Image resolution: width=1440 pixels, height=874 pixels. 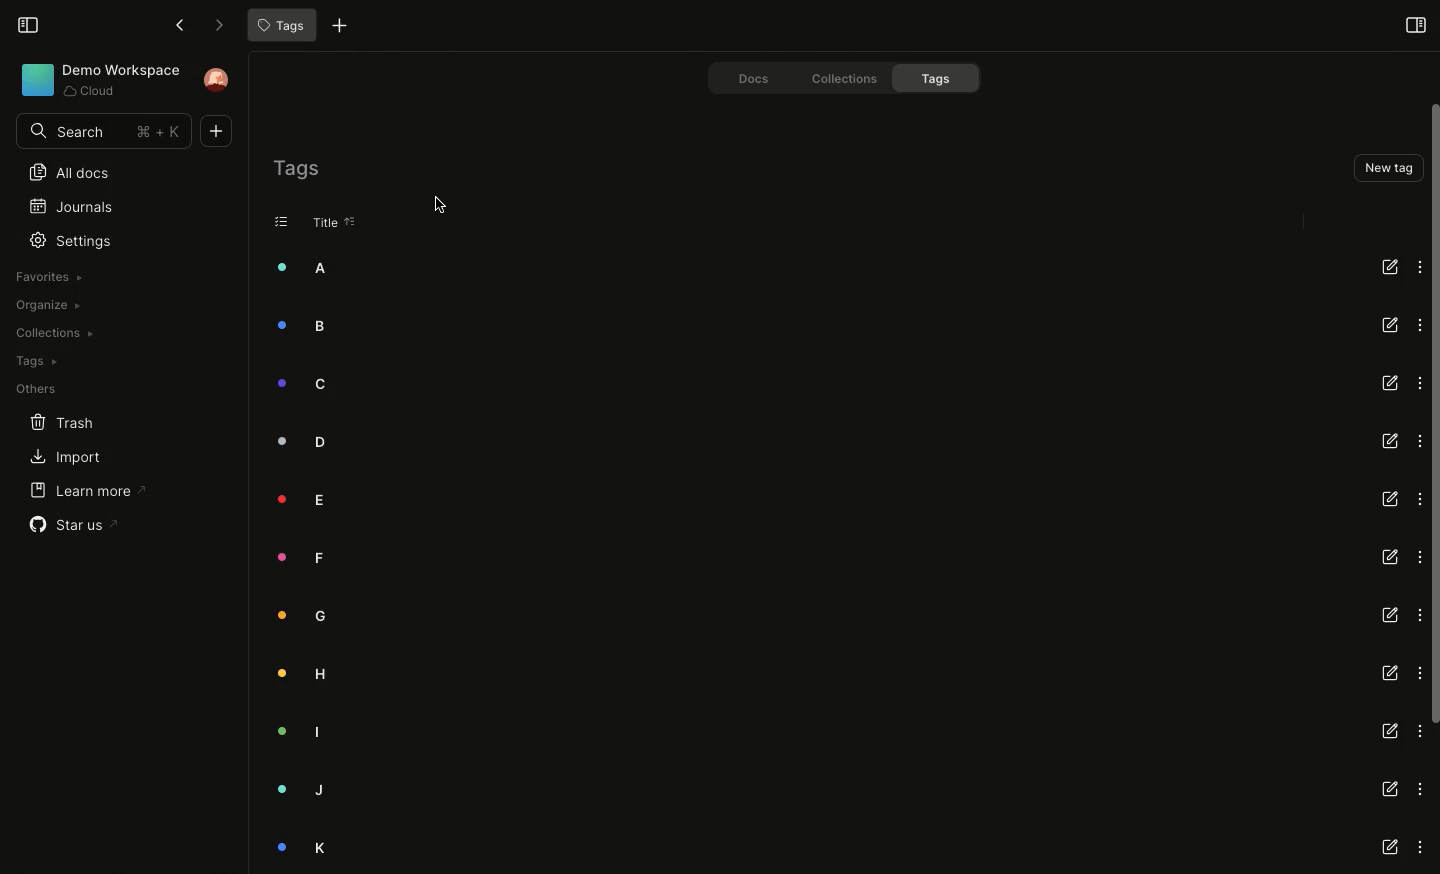 What do you see at coordinates (67, 526) in the screenshot?
I see `Star us` at bounding box center [67, 526].